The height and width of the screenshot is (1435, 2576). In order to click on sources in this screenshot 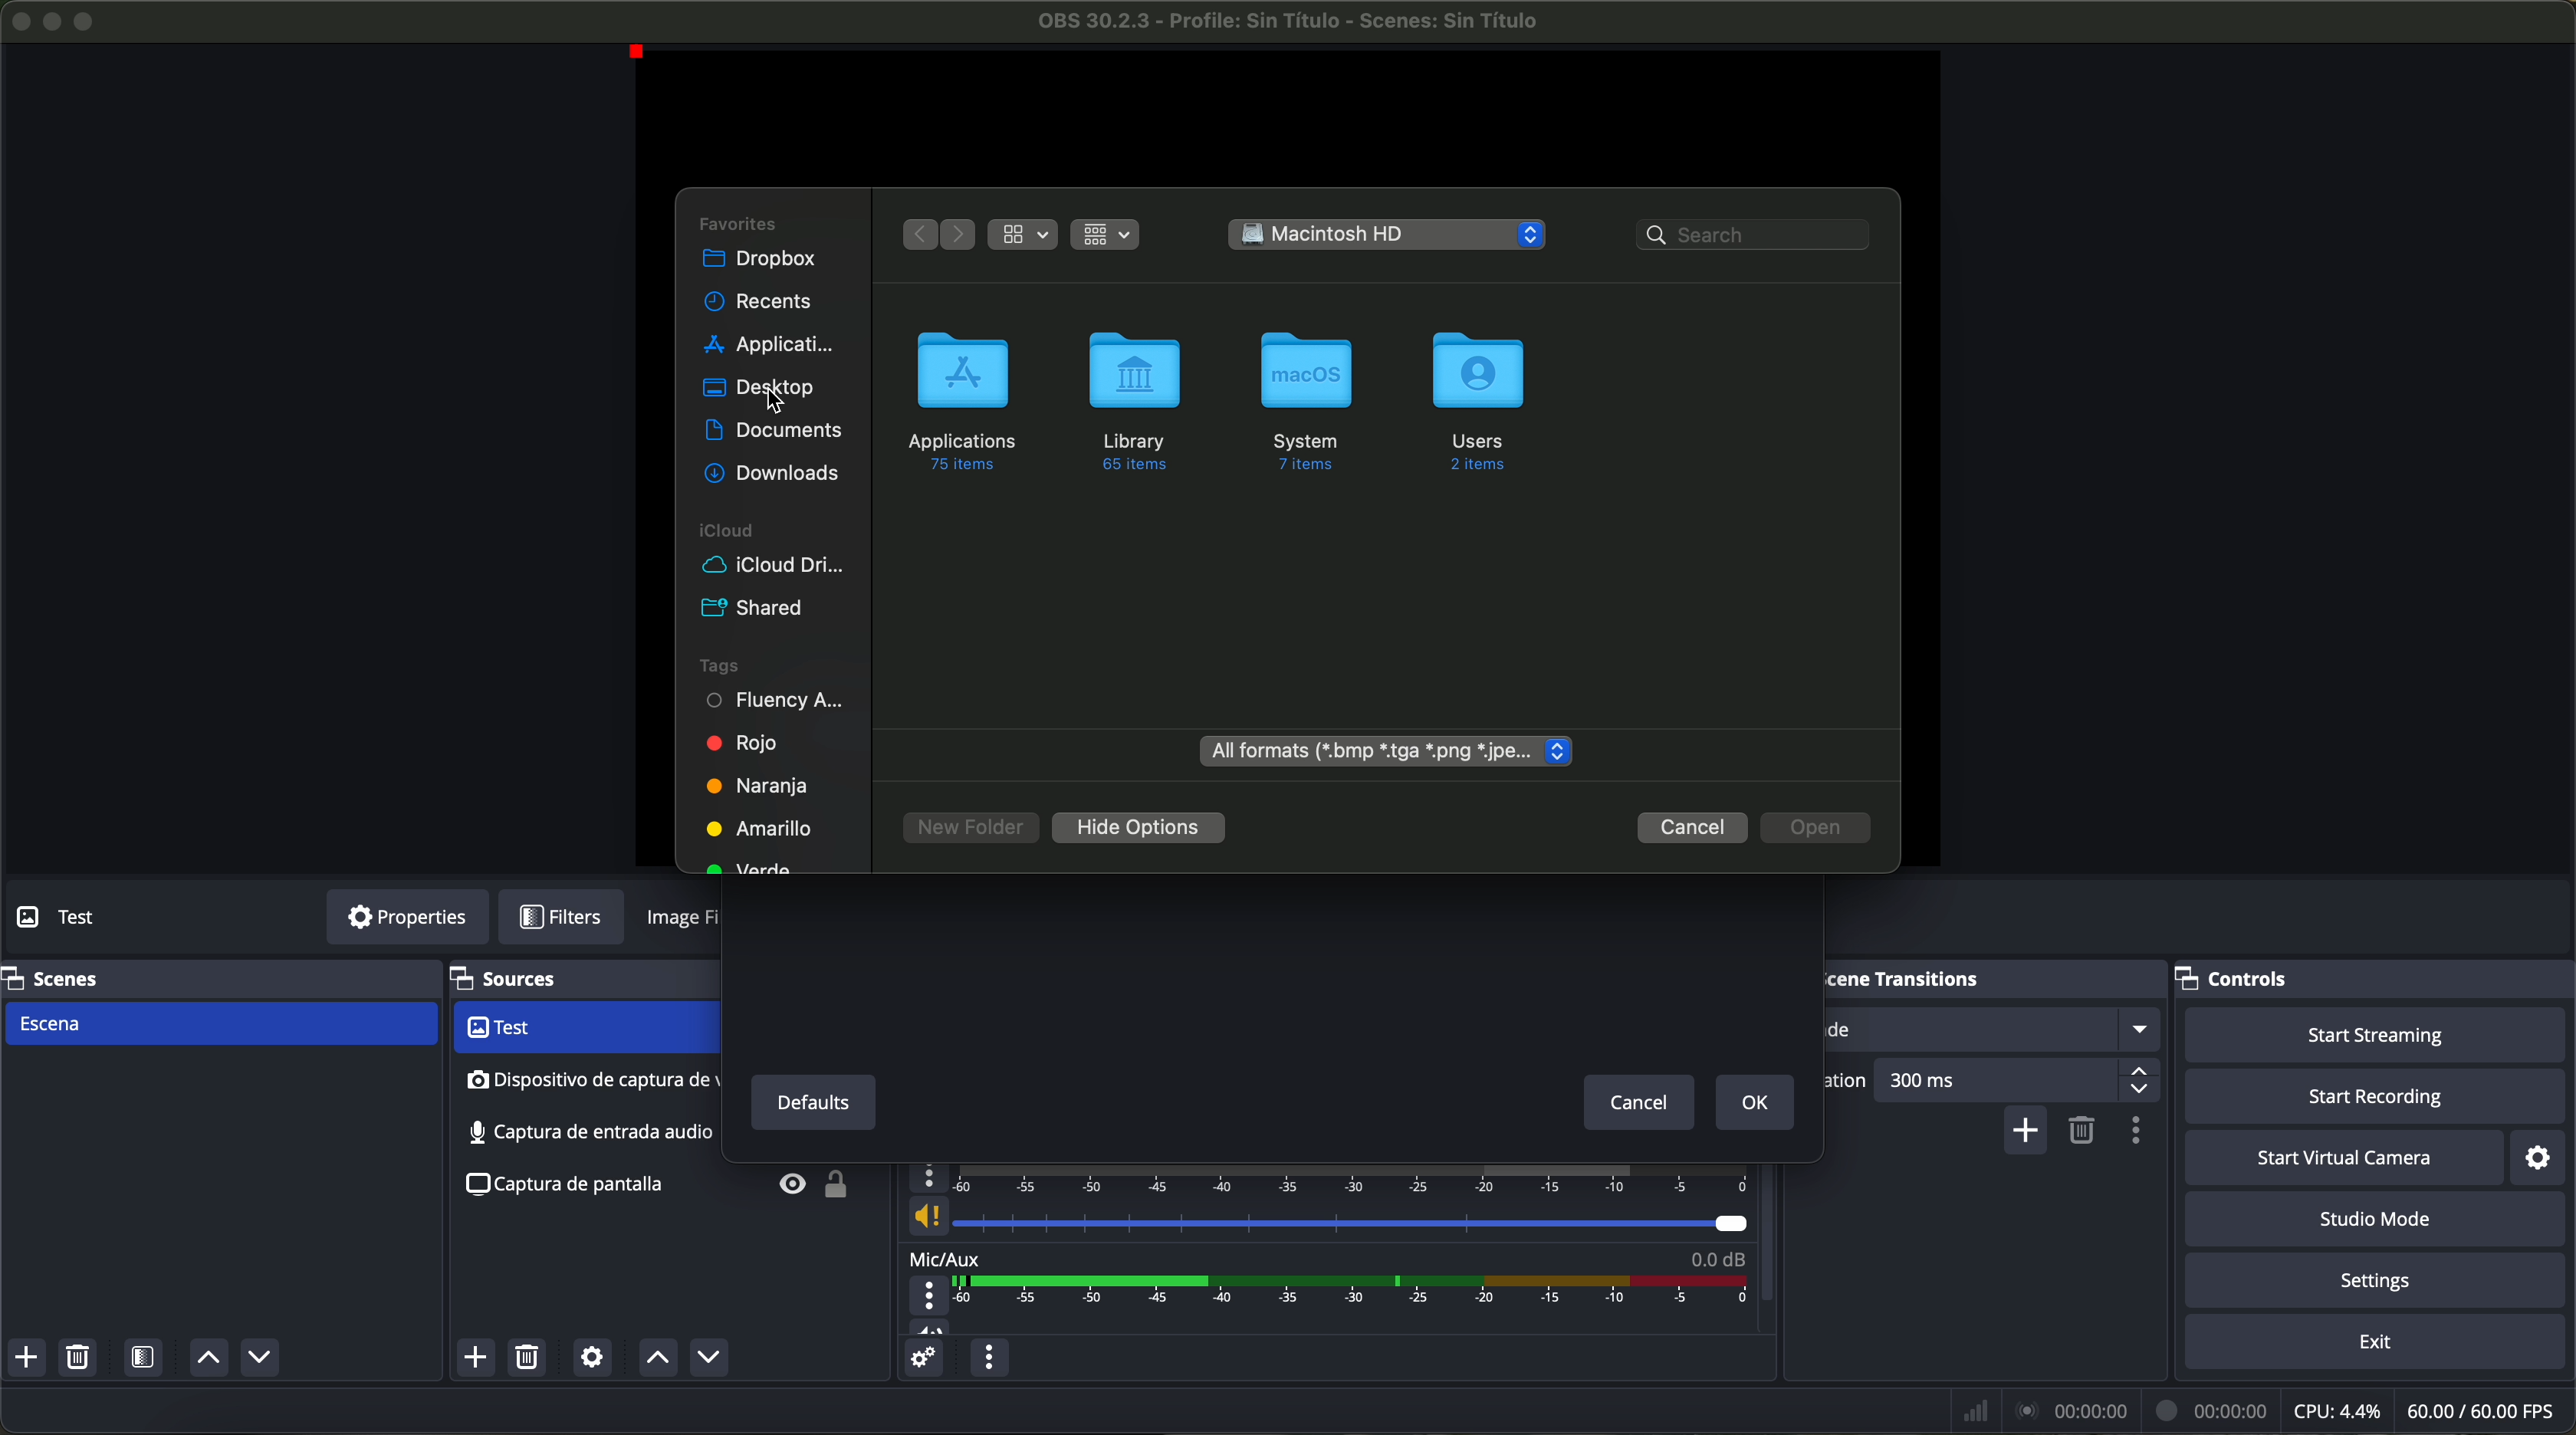, I will do `click(530, 980)`.